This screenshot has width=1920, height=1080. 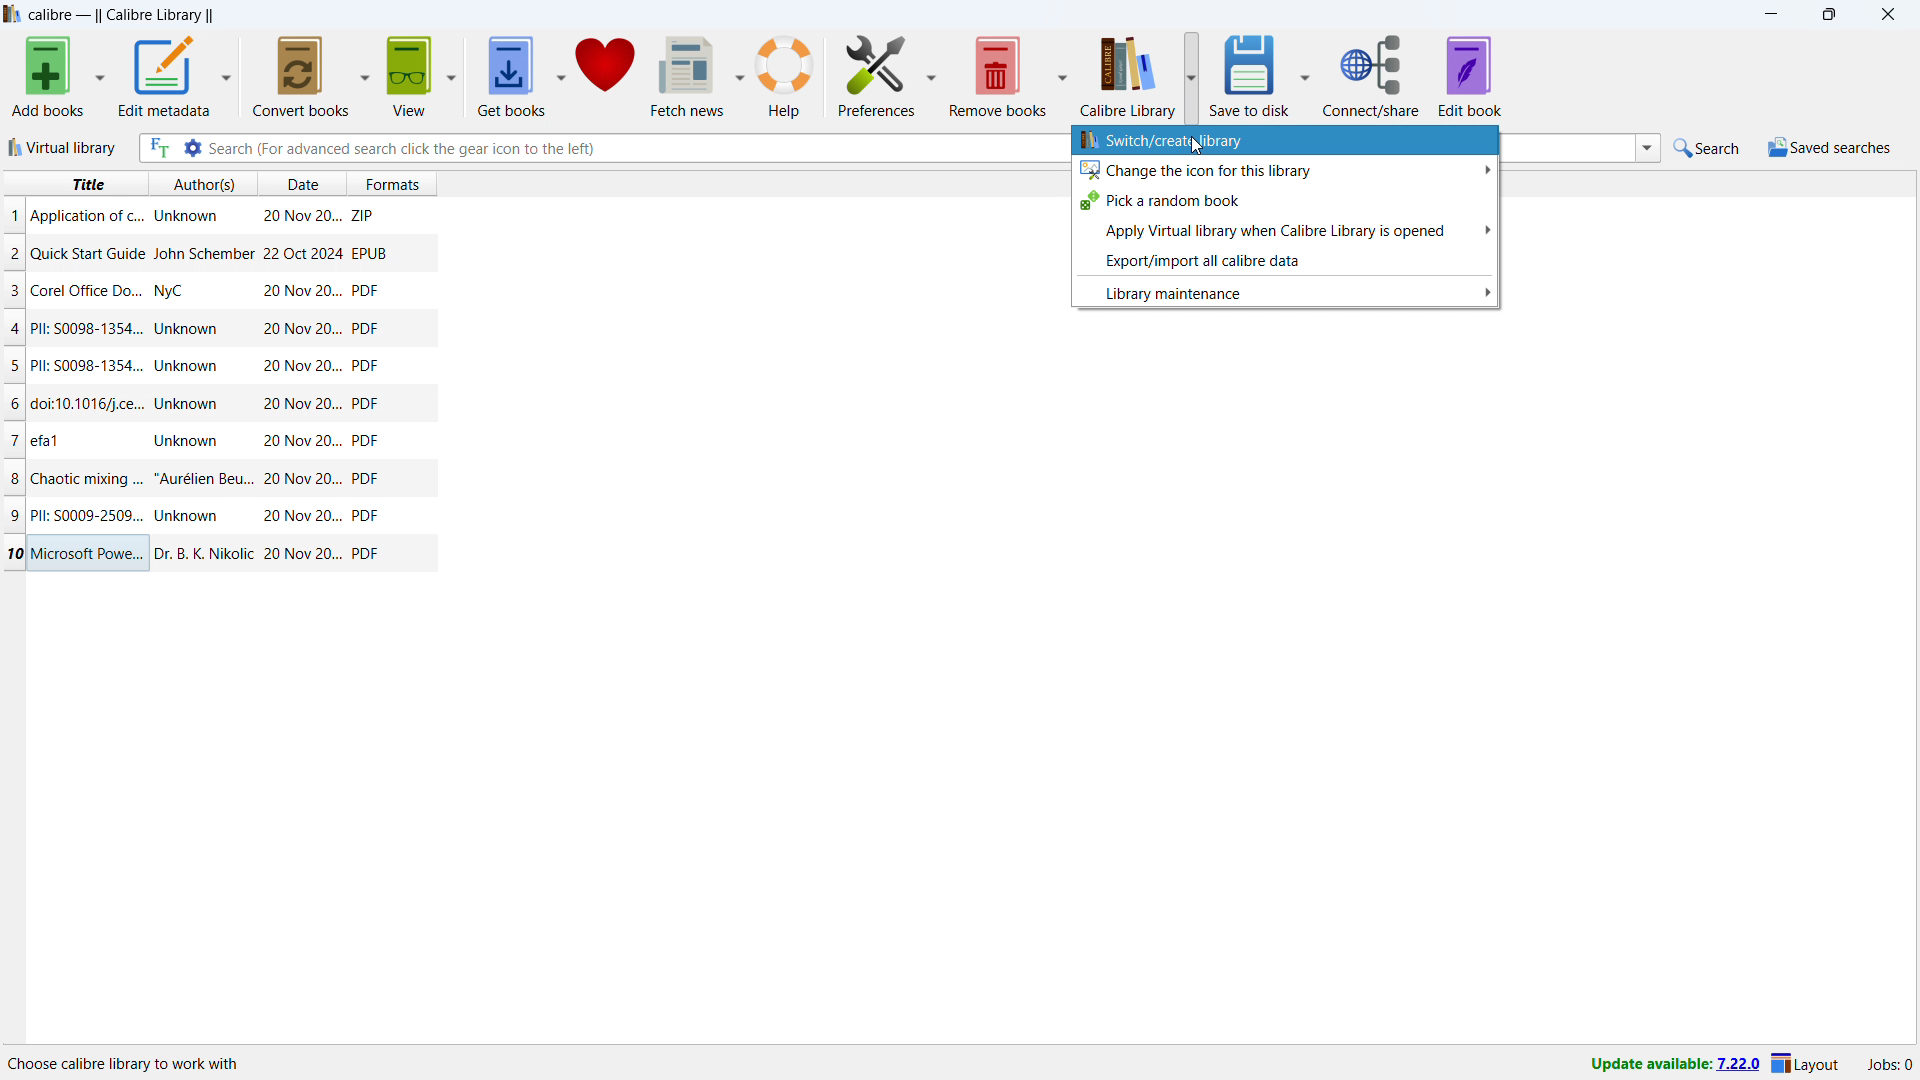 I want to click on Title, so click(x=48, y=438).